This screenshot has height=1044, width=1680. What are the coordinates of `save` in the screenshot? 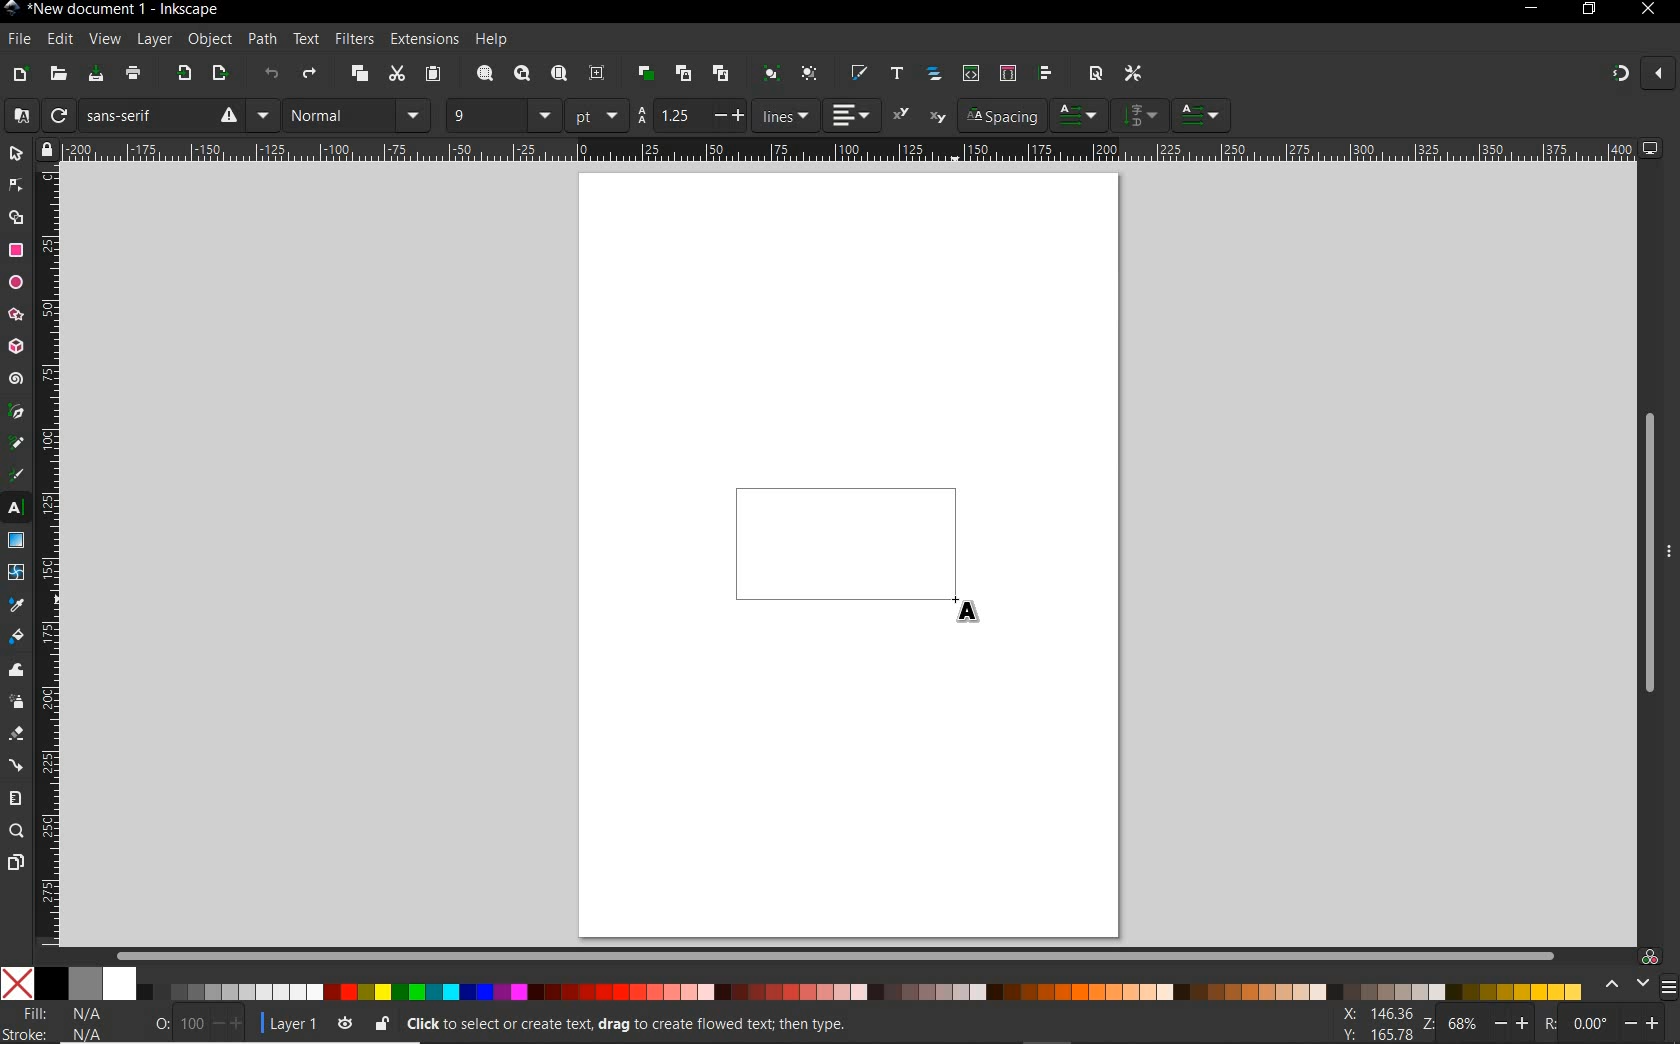 It's located at (96, 75).